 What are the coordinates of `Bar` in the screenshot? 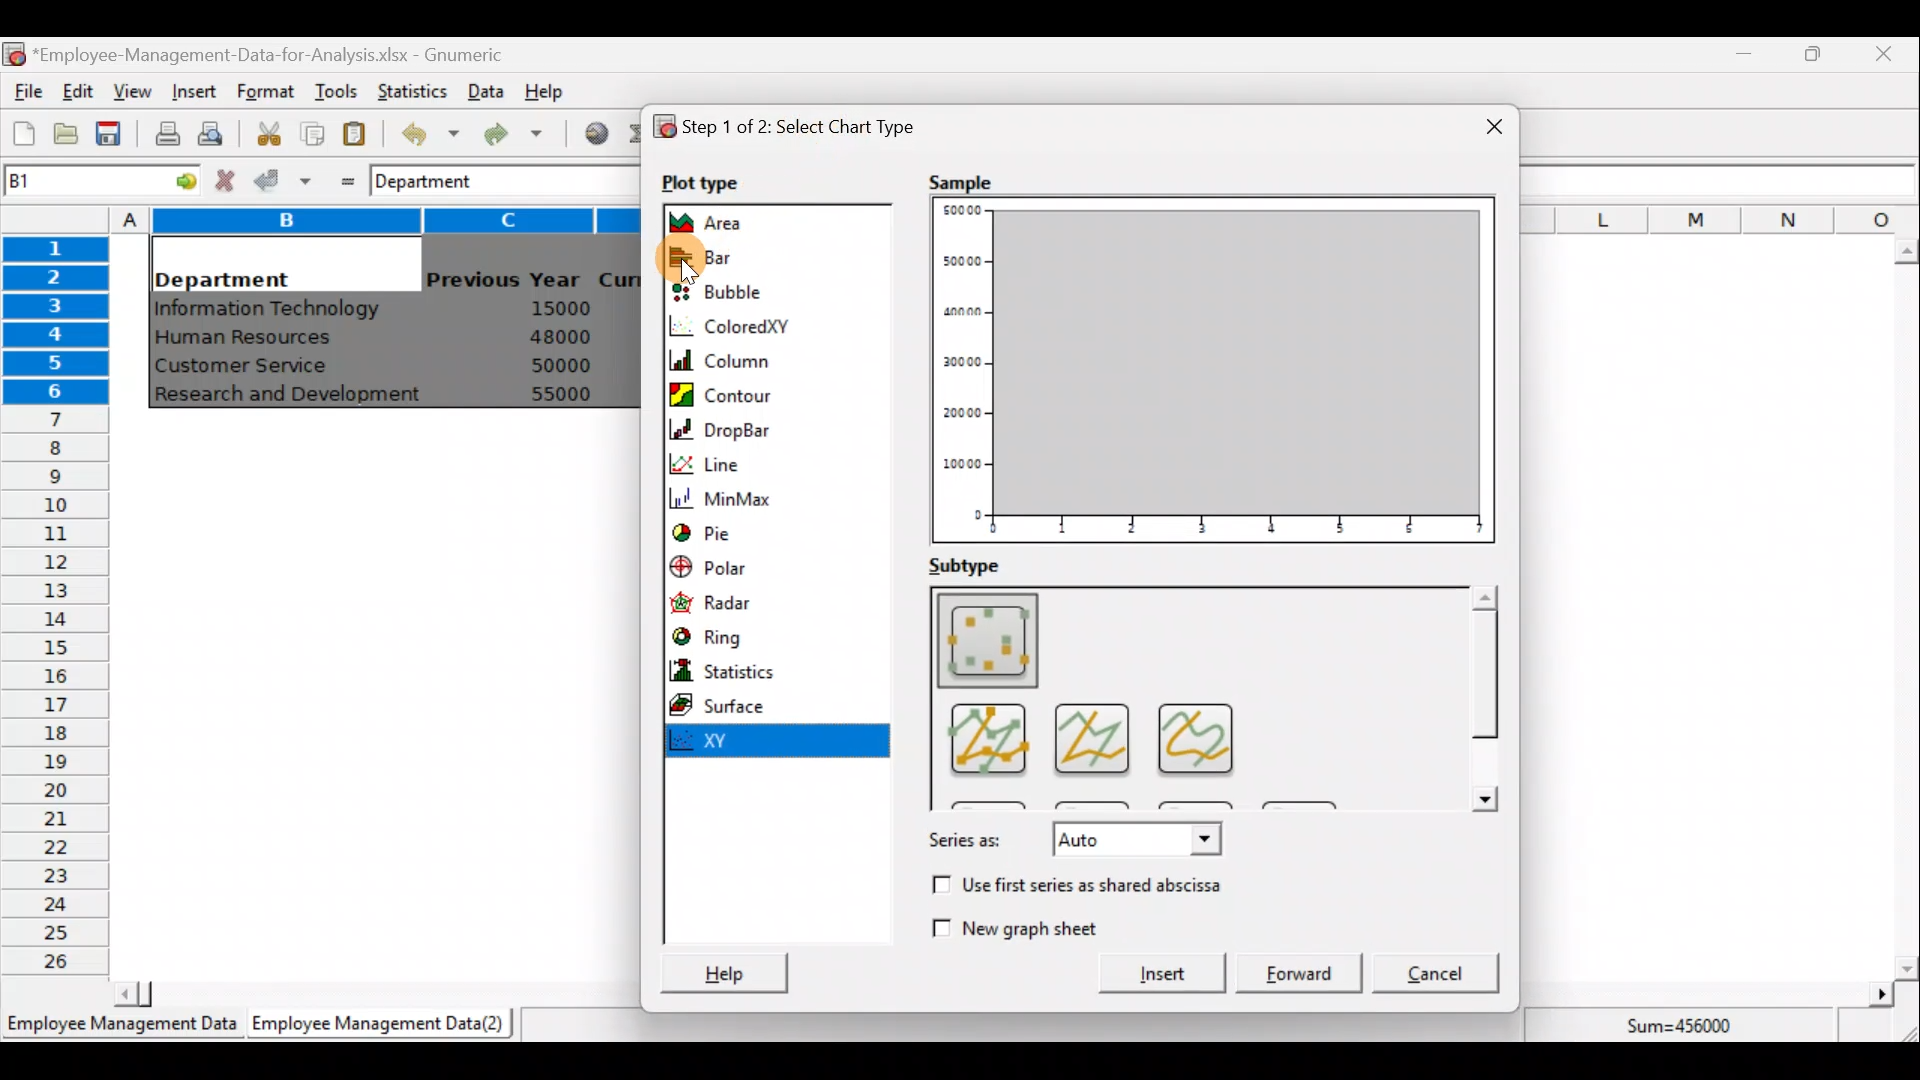 It's located at (745, 256).